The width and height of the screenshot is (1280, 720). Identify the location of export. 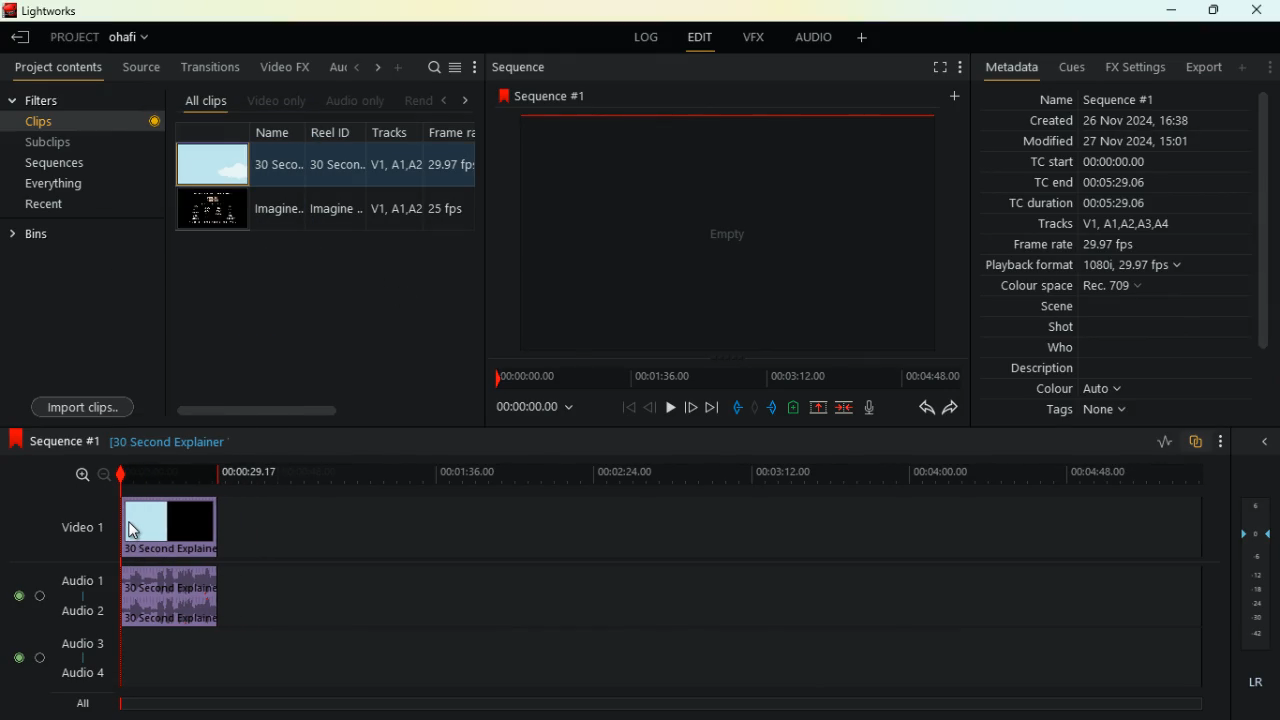
(1201, 70).